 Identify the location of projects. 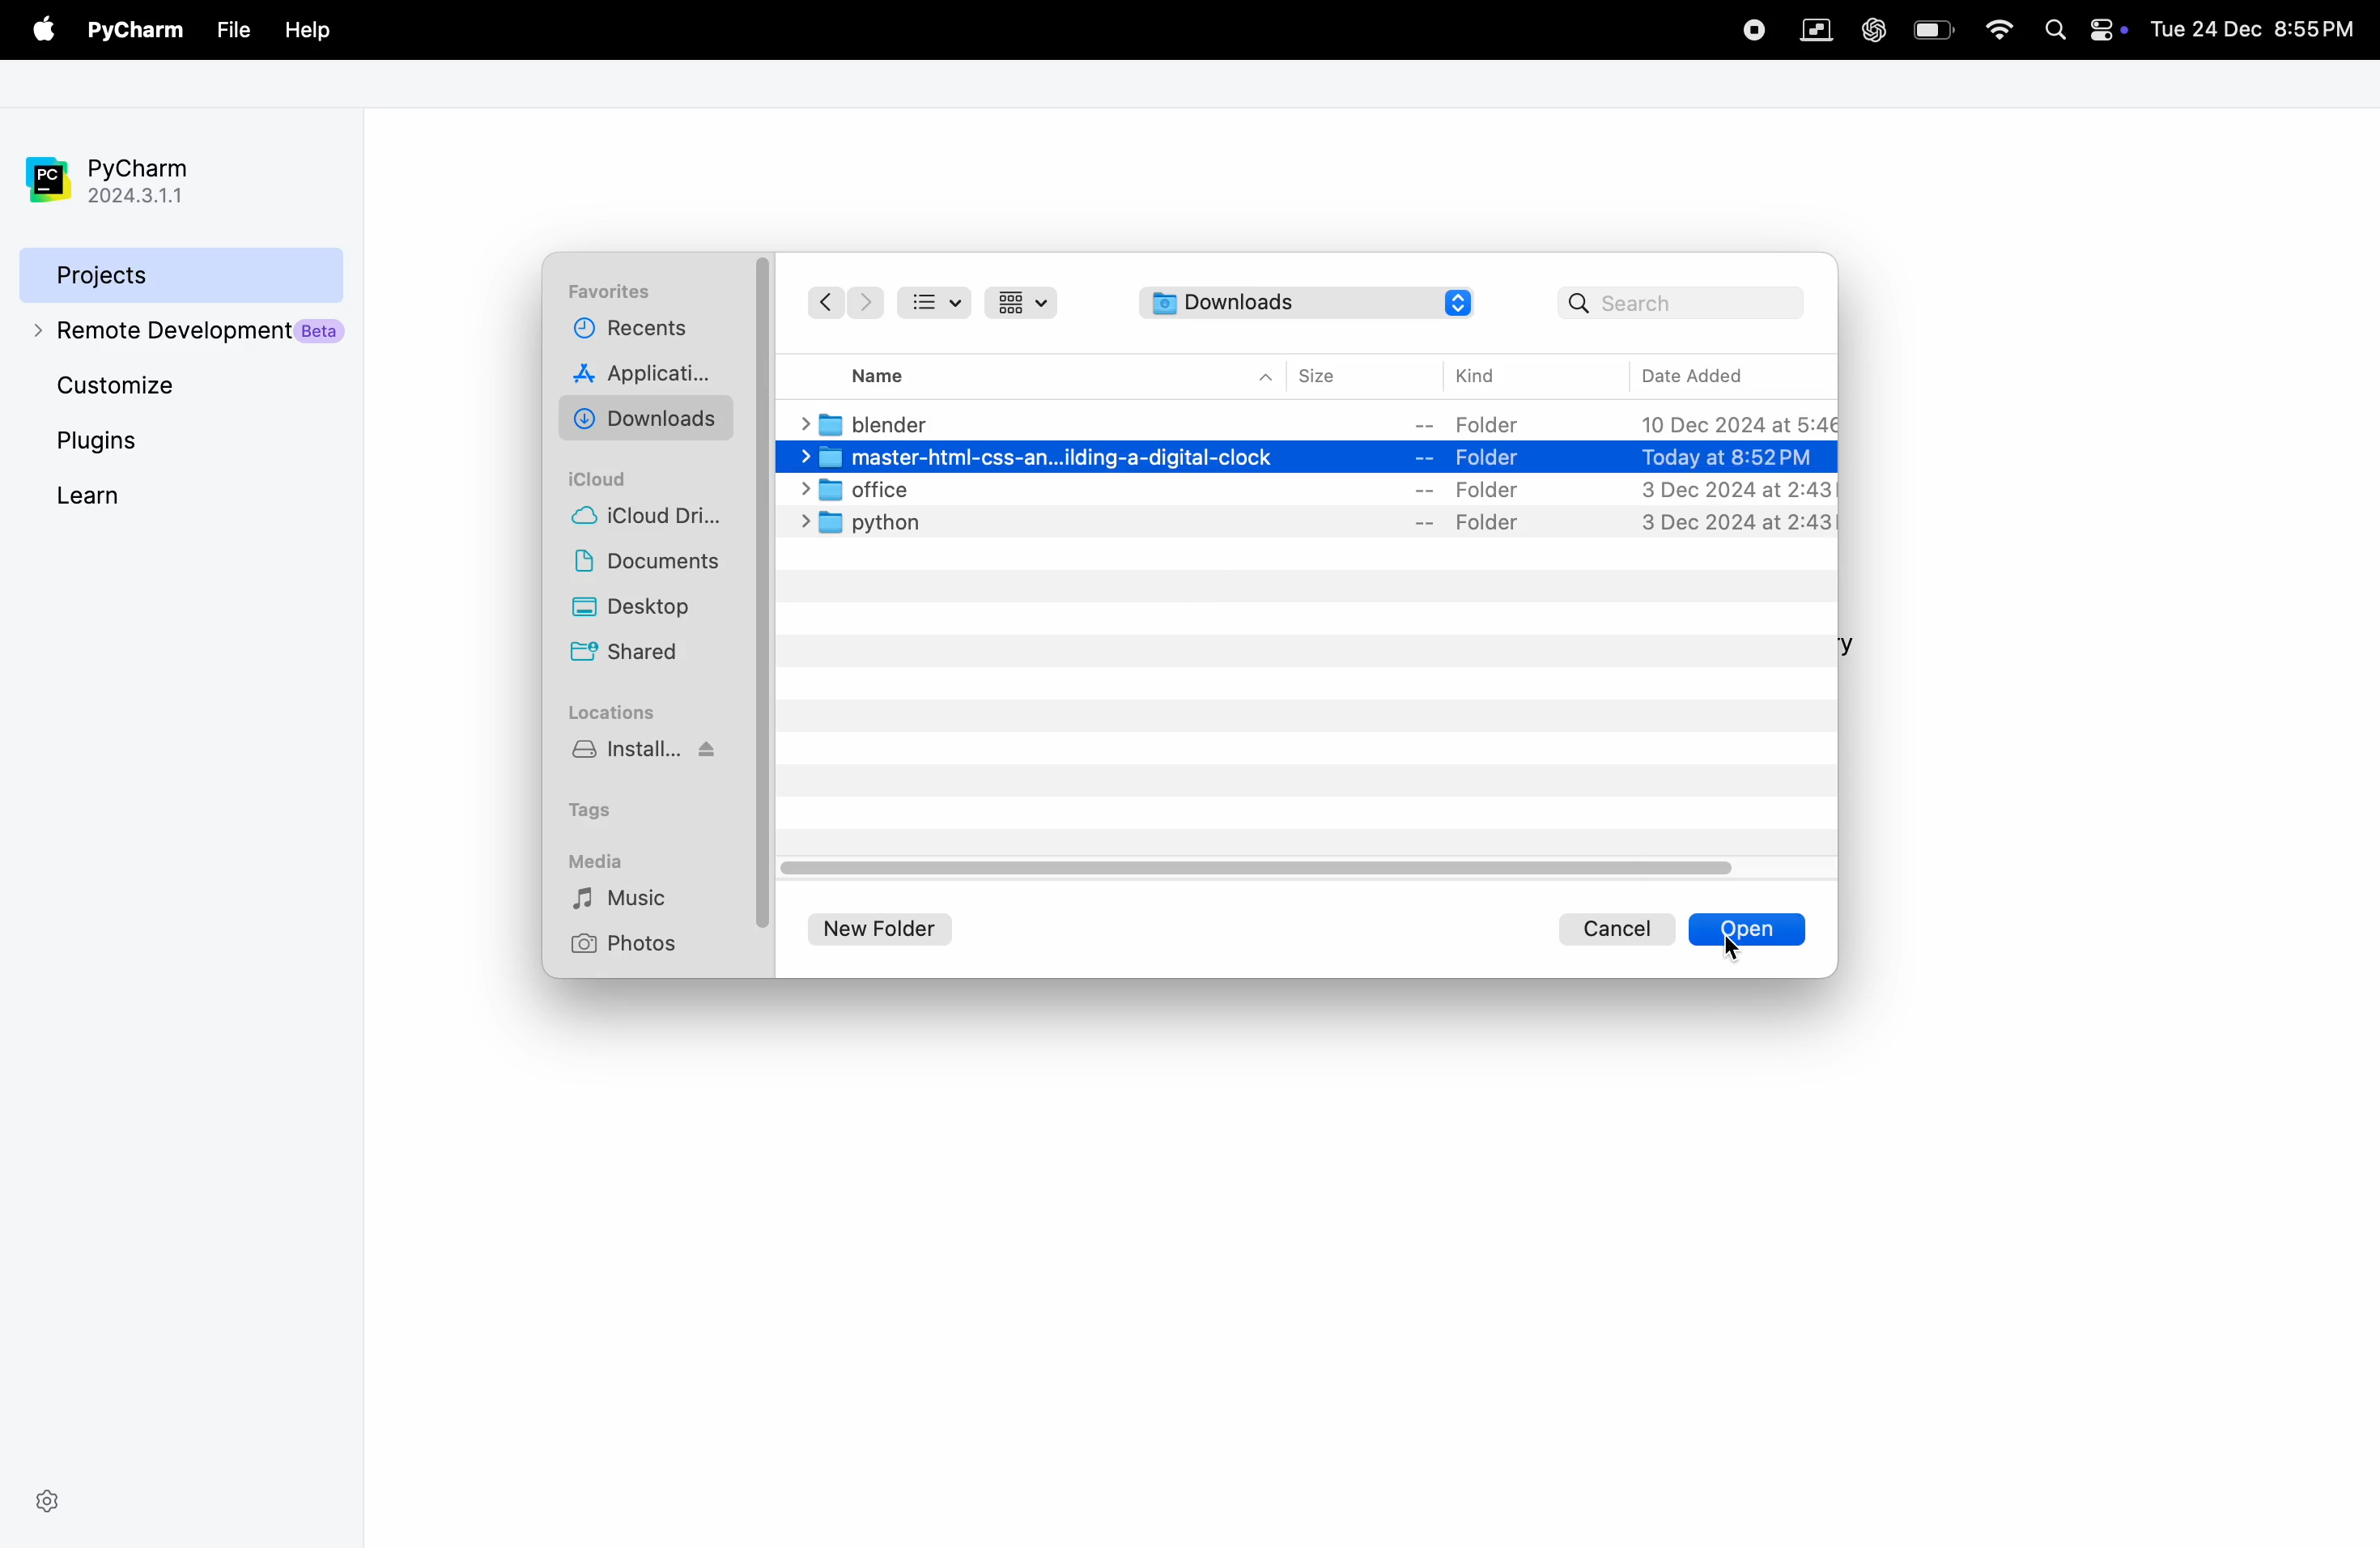
(176, 272).